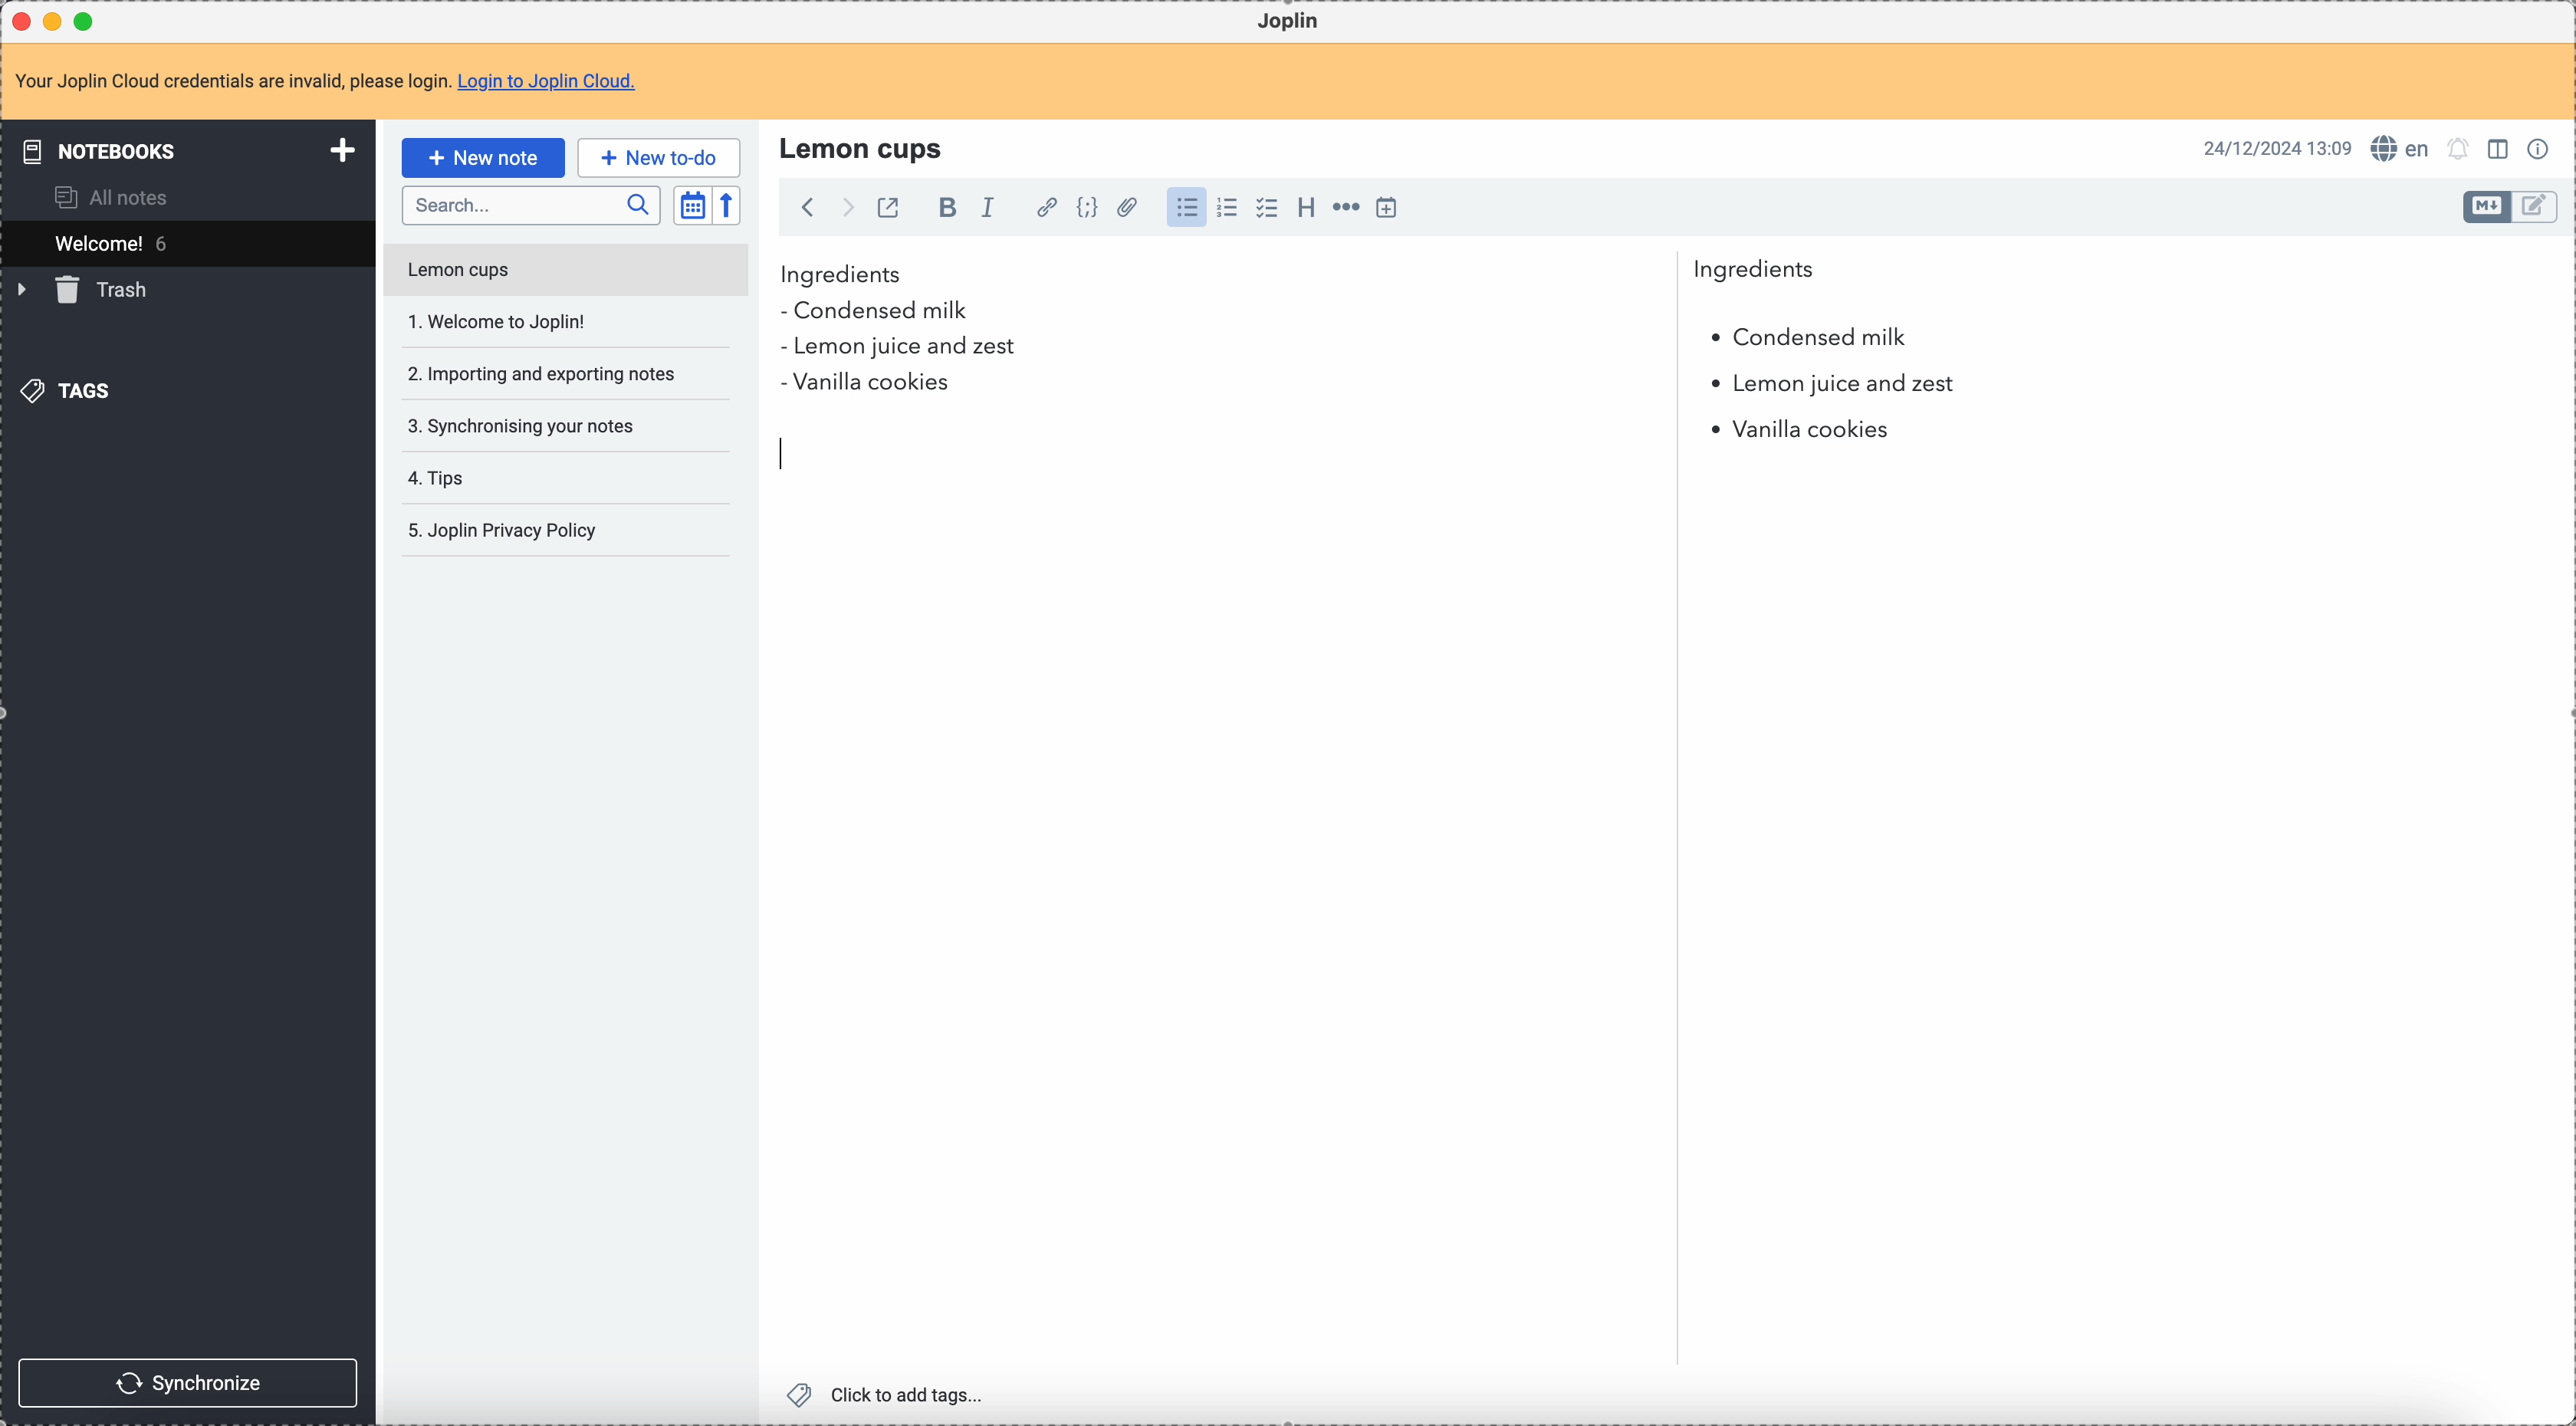  What do you see at coordinates (71, 389) in the screenshot?
I see `tags` at bounding box center [71, 389].